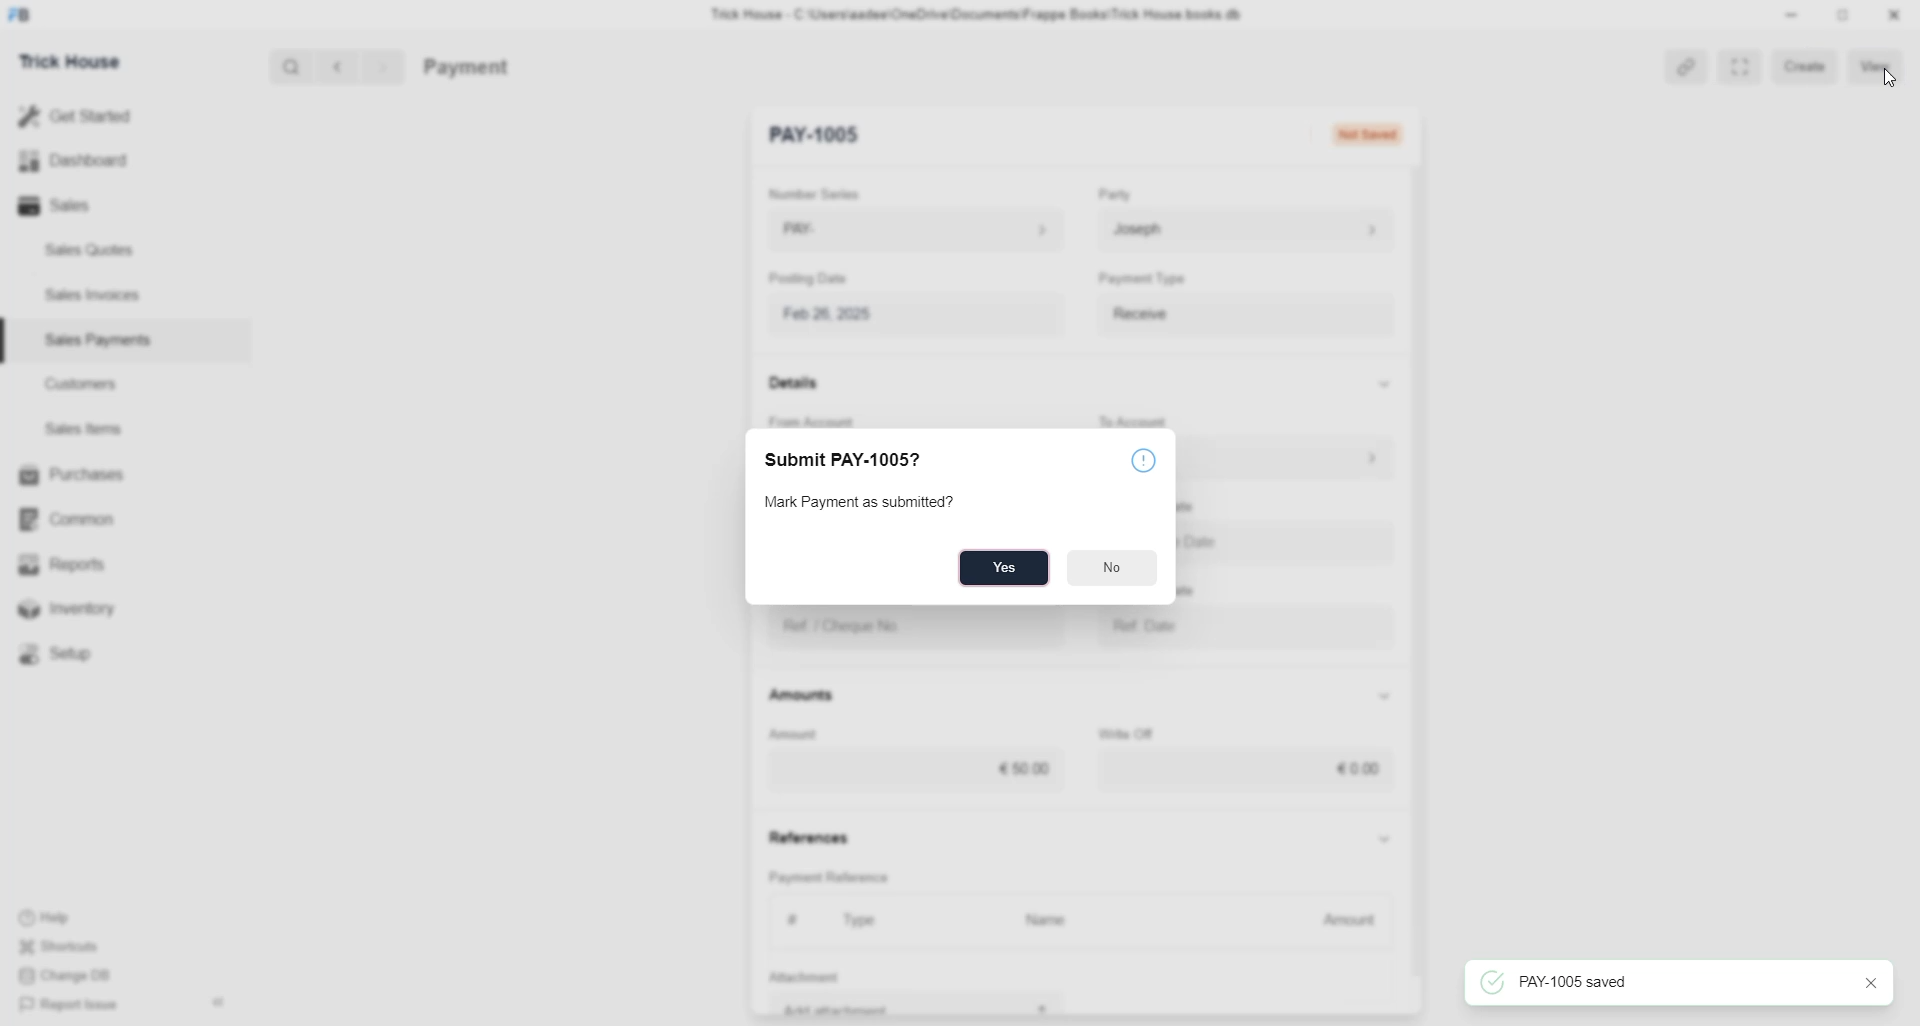 The height and width of the screenshot is (1026, 1920). I want to click on Number Series, so click(815, 193).